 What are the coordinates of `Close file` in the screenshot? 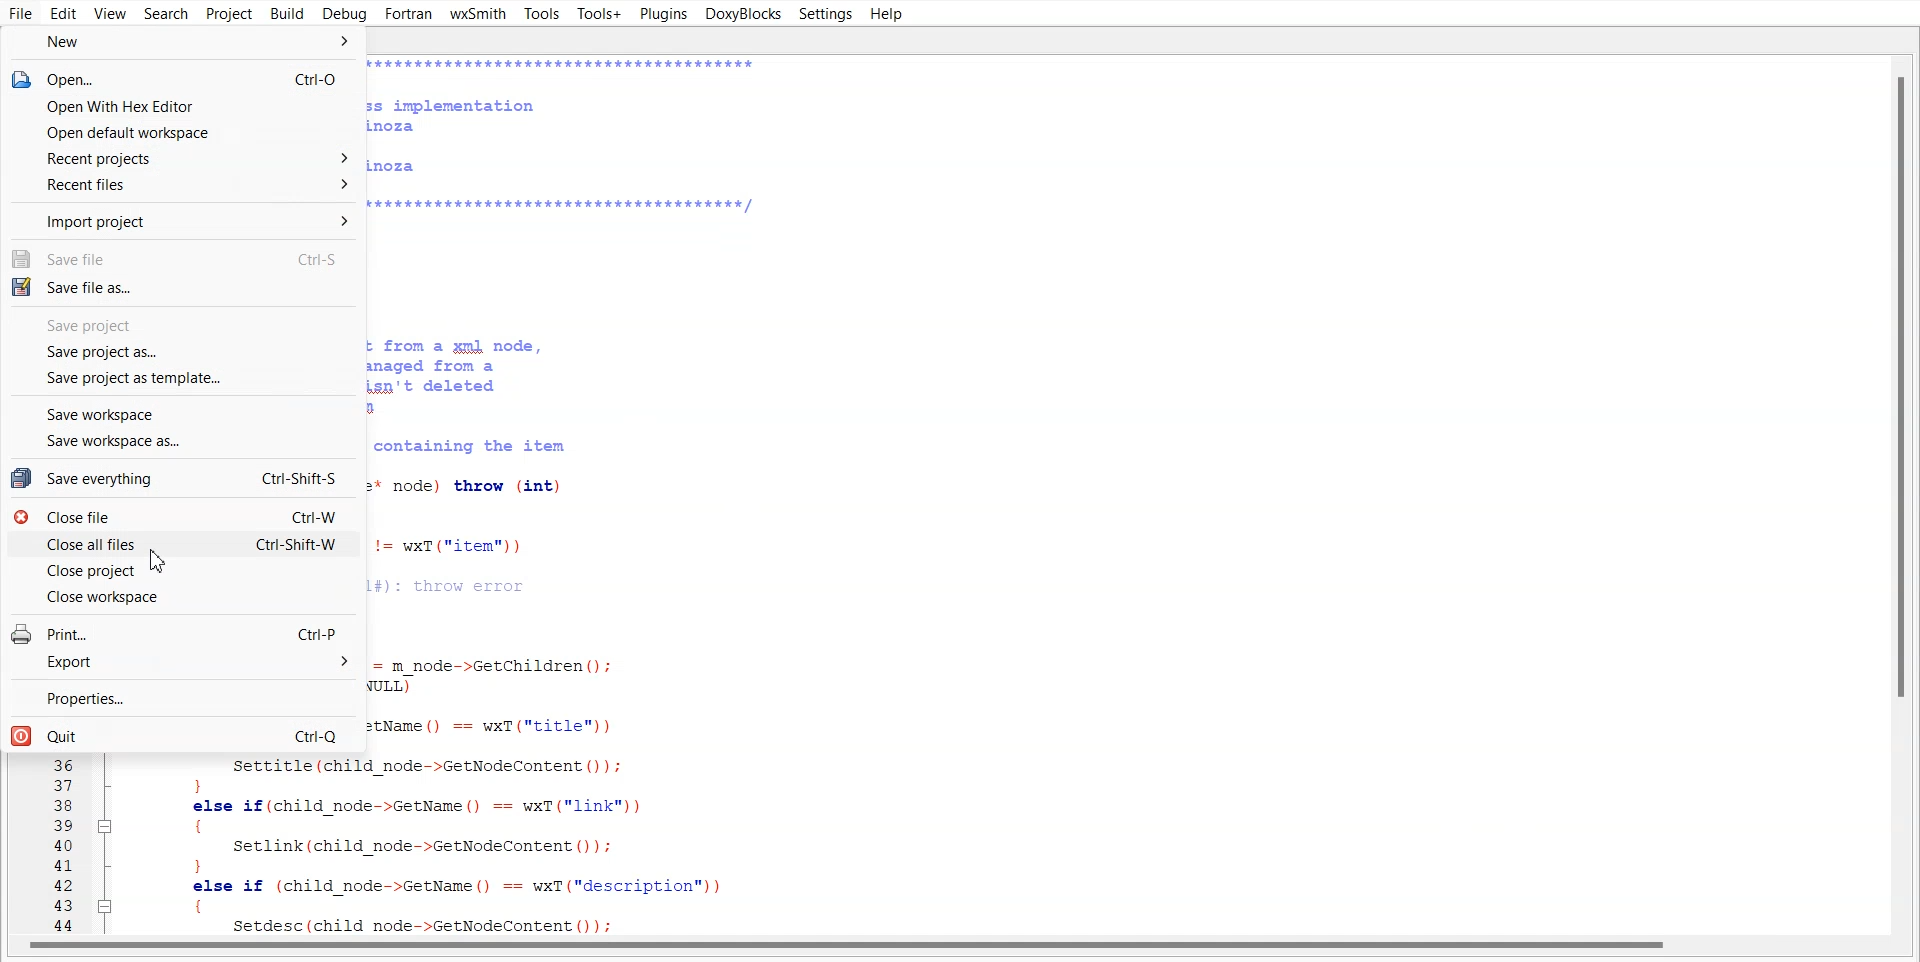 It's located at (184, 516).